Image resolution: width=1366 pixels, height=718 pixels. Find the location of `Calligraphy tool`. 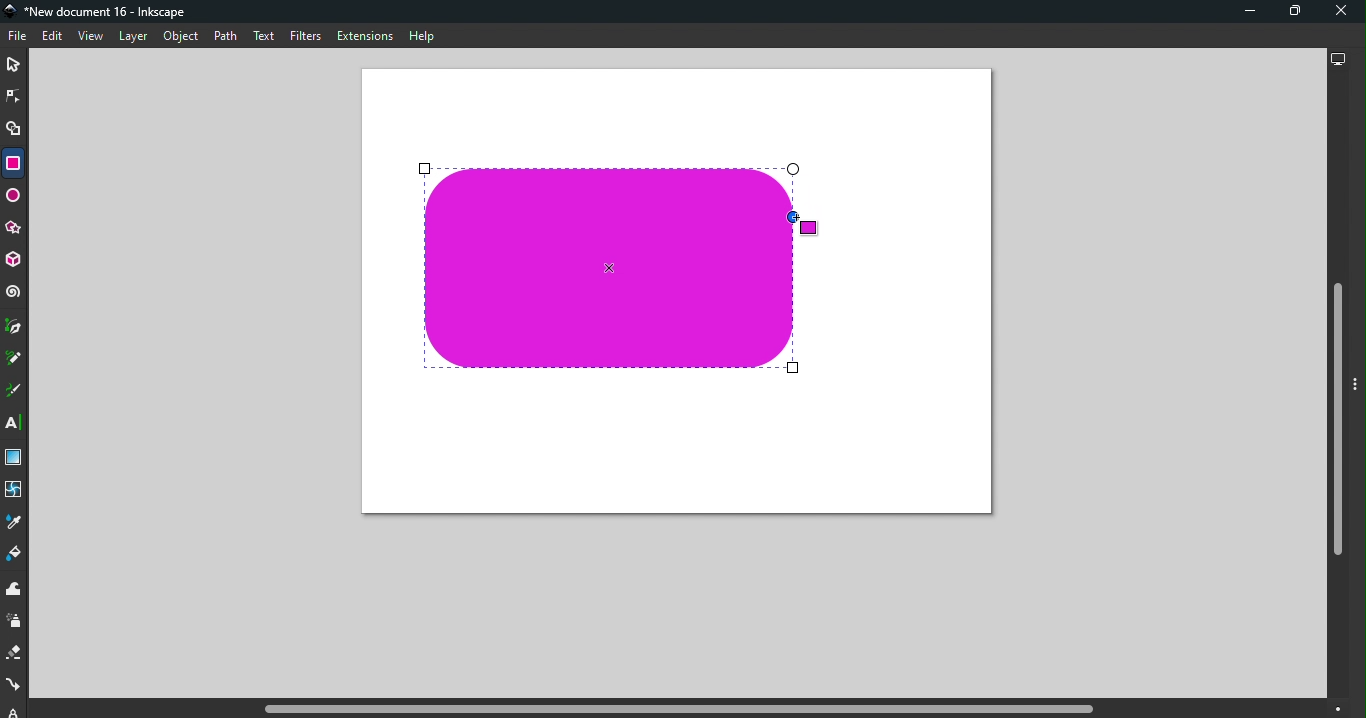

Calligraphy tool is located at coordinates (15, 391).